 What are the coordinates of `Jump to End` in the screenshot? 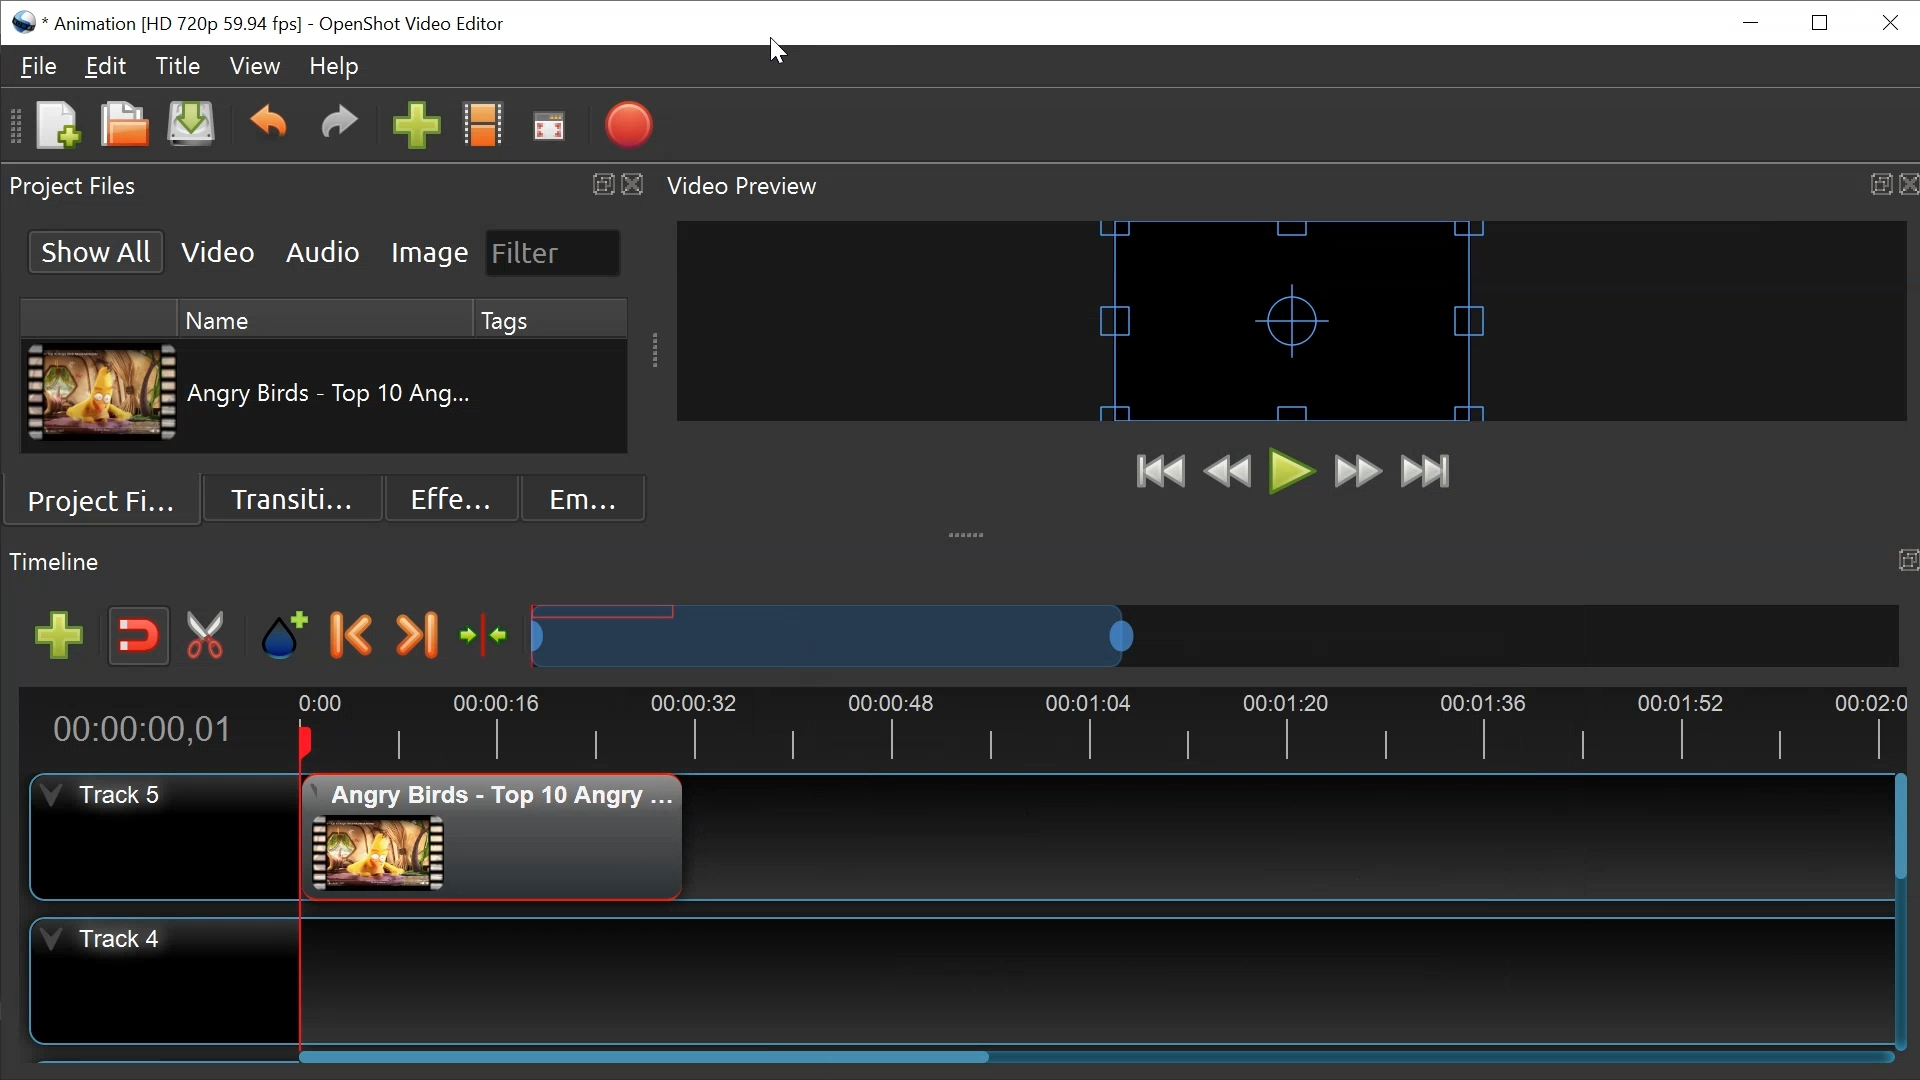 It's located at (1431, 472).